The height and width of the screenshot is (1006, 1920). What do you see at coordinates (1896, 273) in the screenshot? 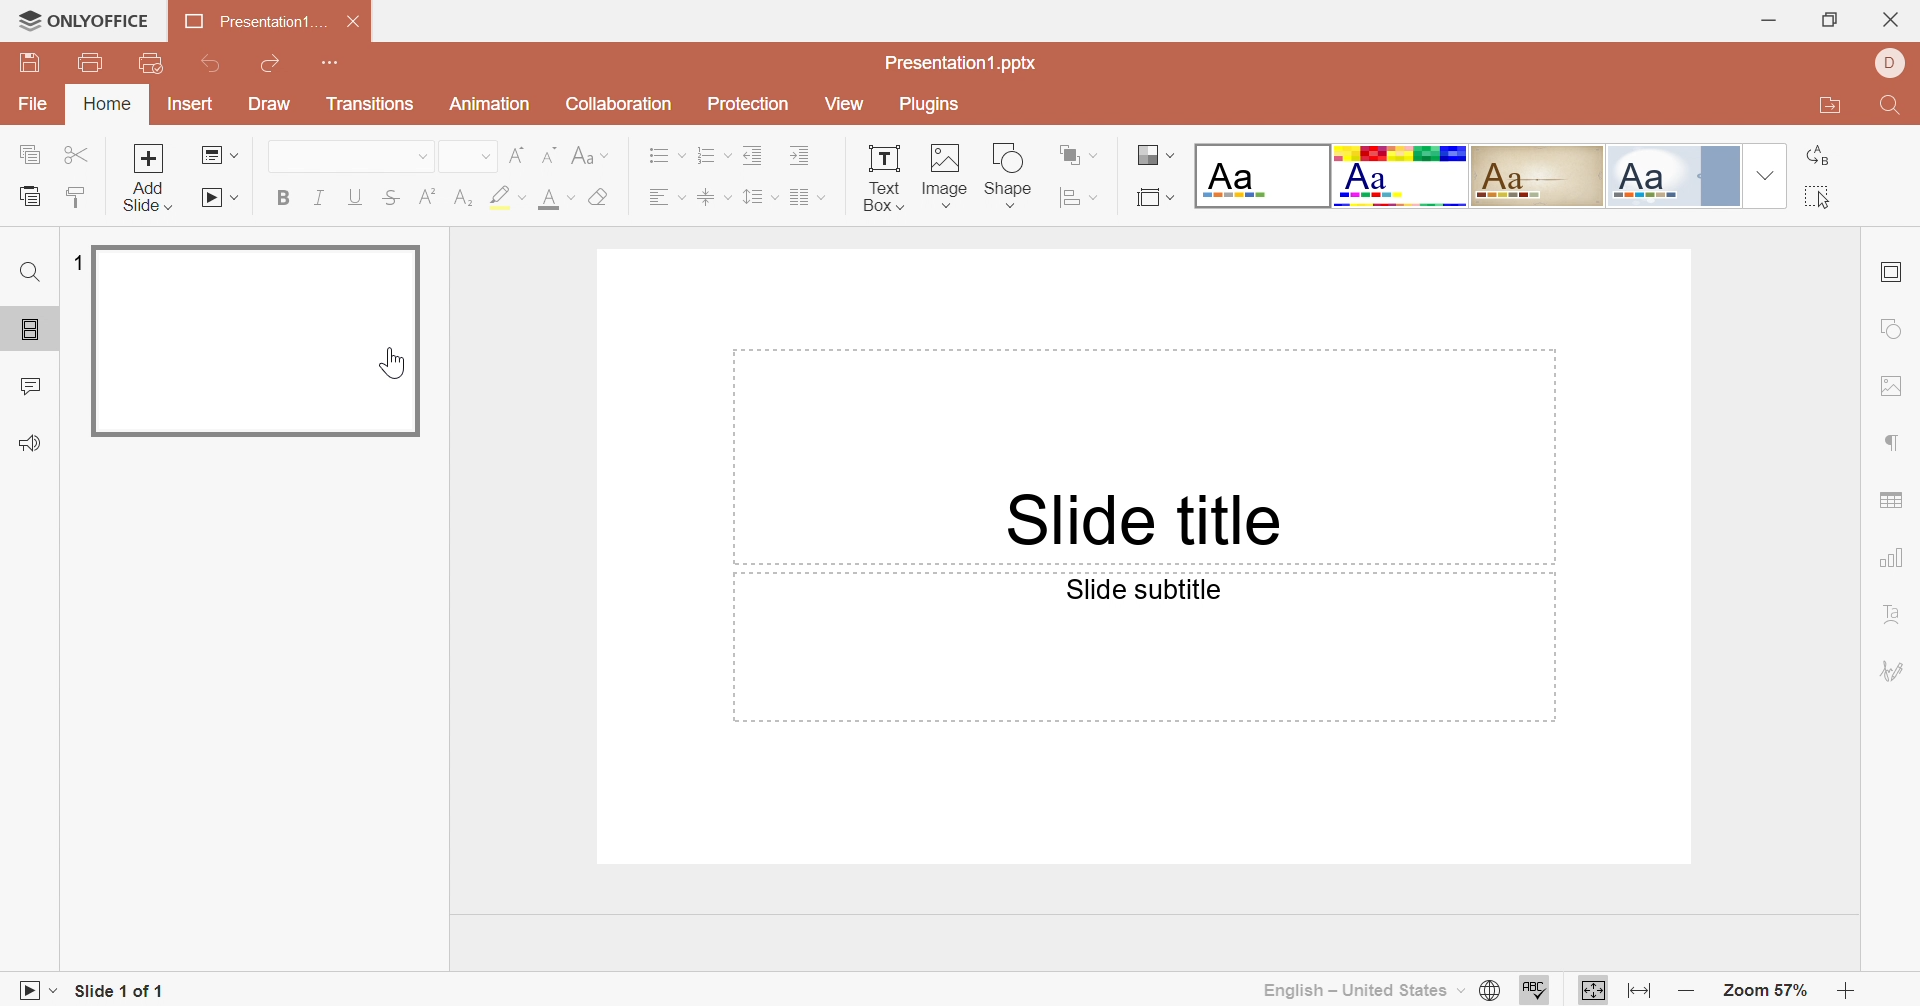
I see `Slide settings` at bounding box center [1896, 273].